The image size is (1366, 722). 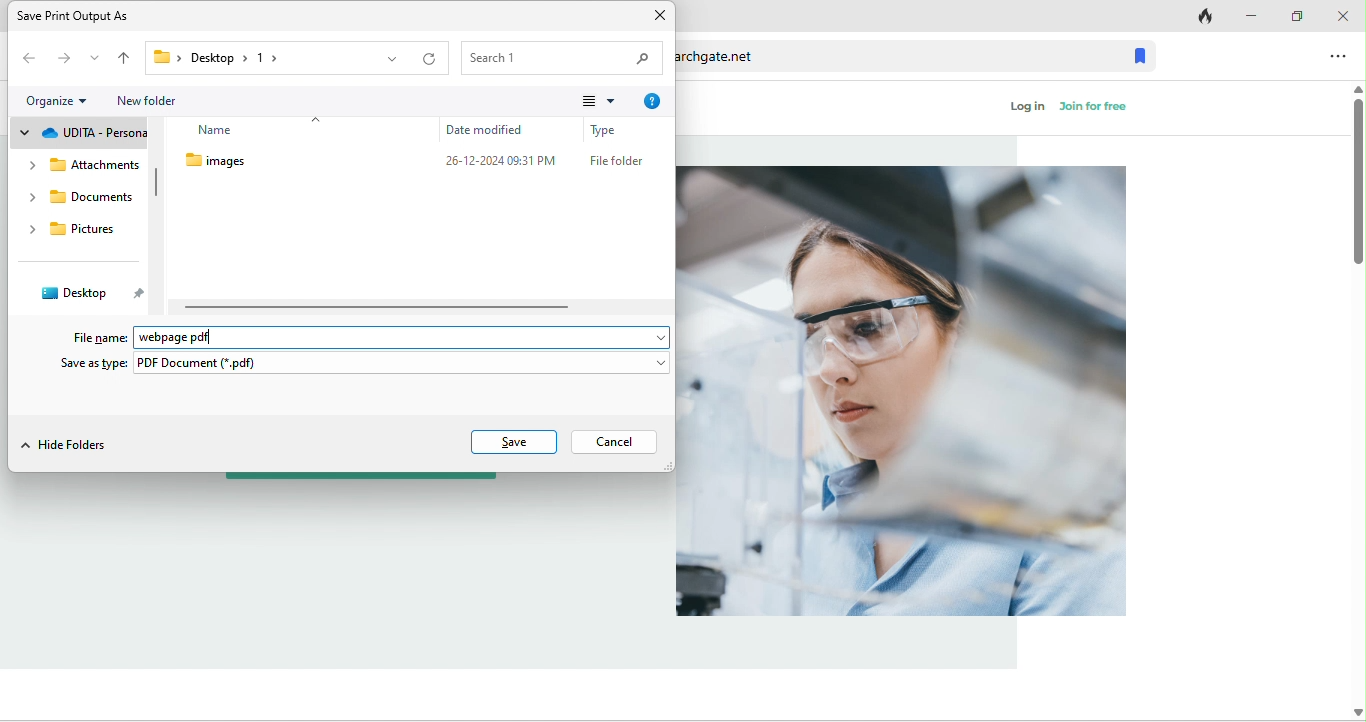 What do you see at coordinates (82, 130) in the screenshot?
I see `udita personal` at bounding box center [82, 130].